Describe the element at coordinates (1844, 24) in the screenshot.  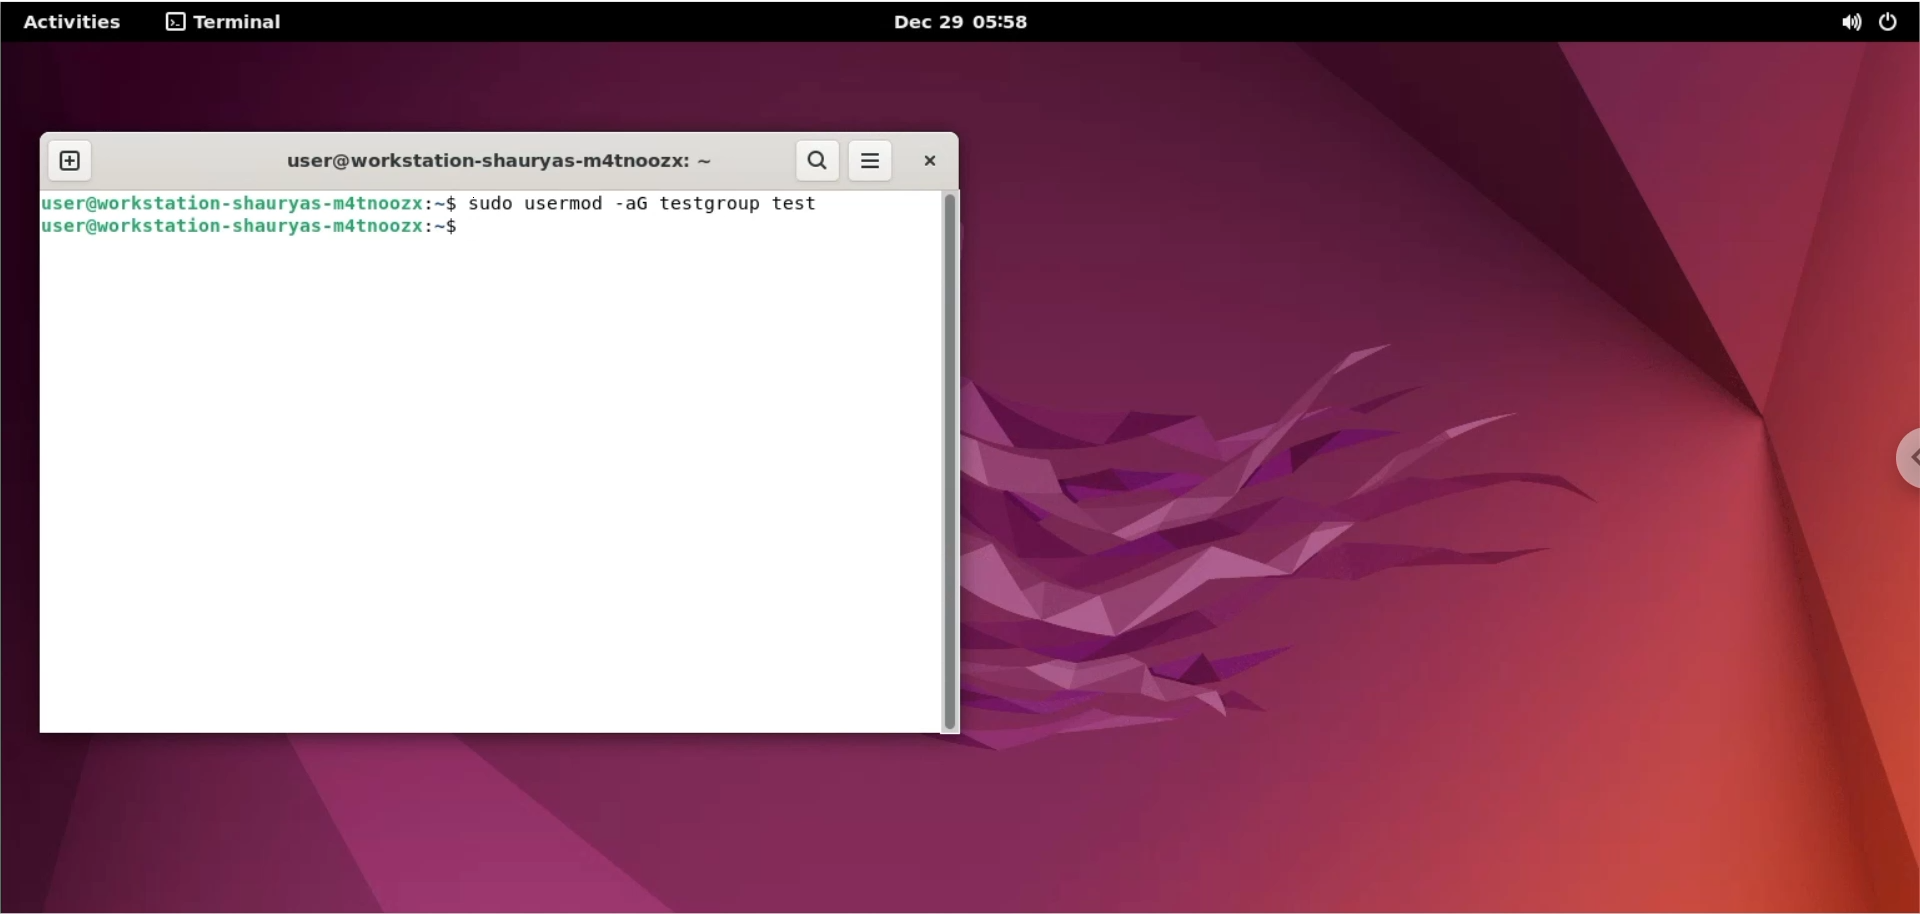
I see `sound option` at that location.